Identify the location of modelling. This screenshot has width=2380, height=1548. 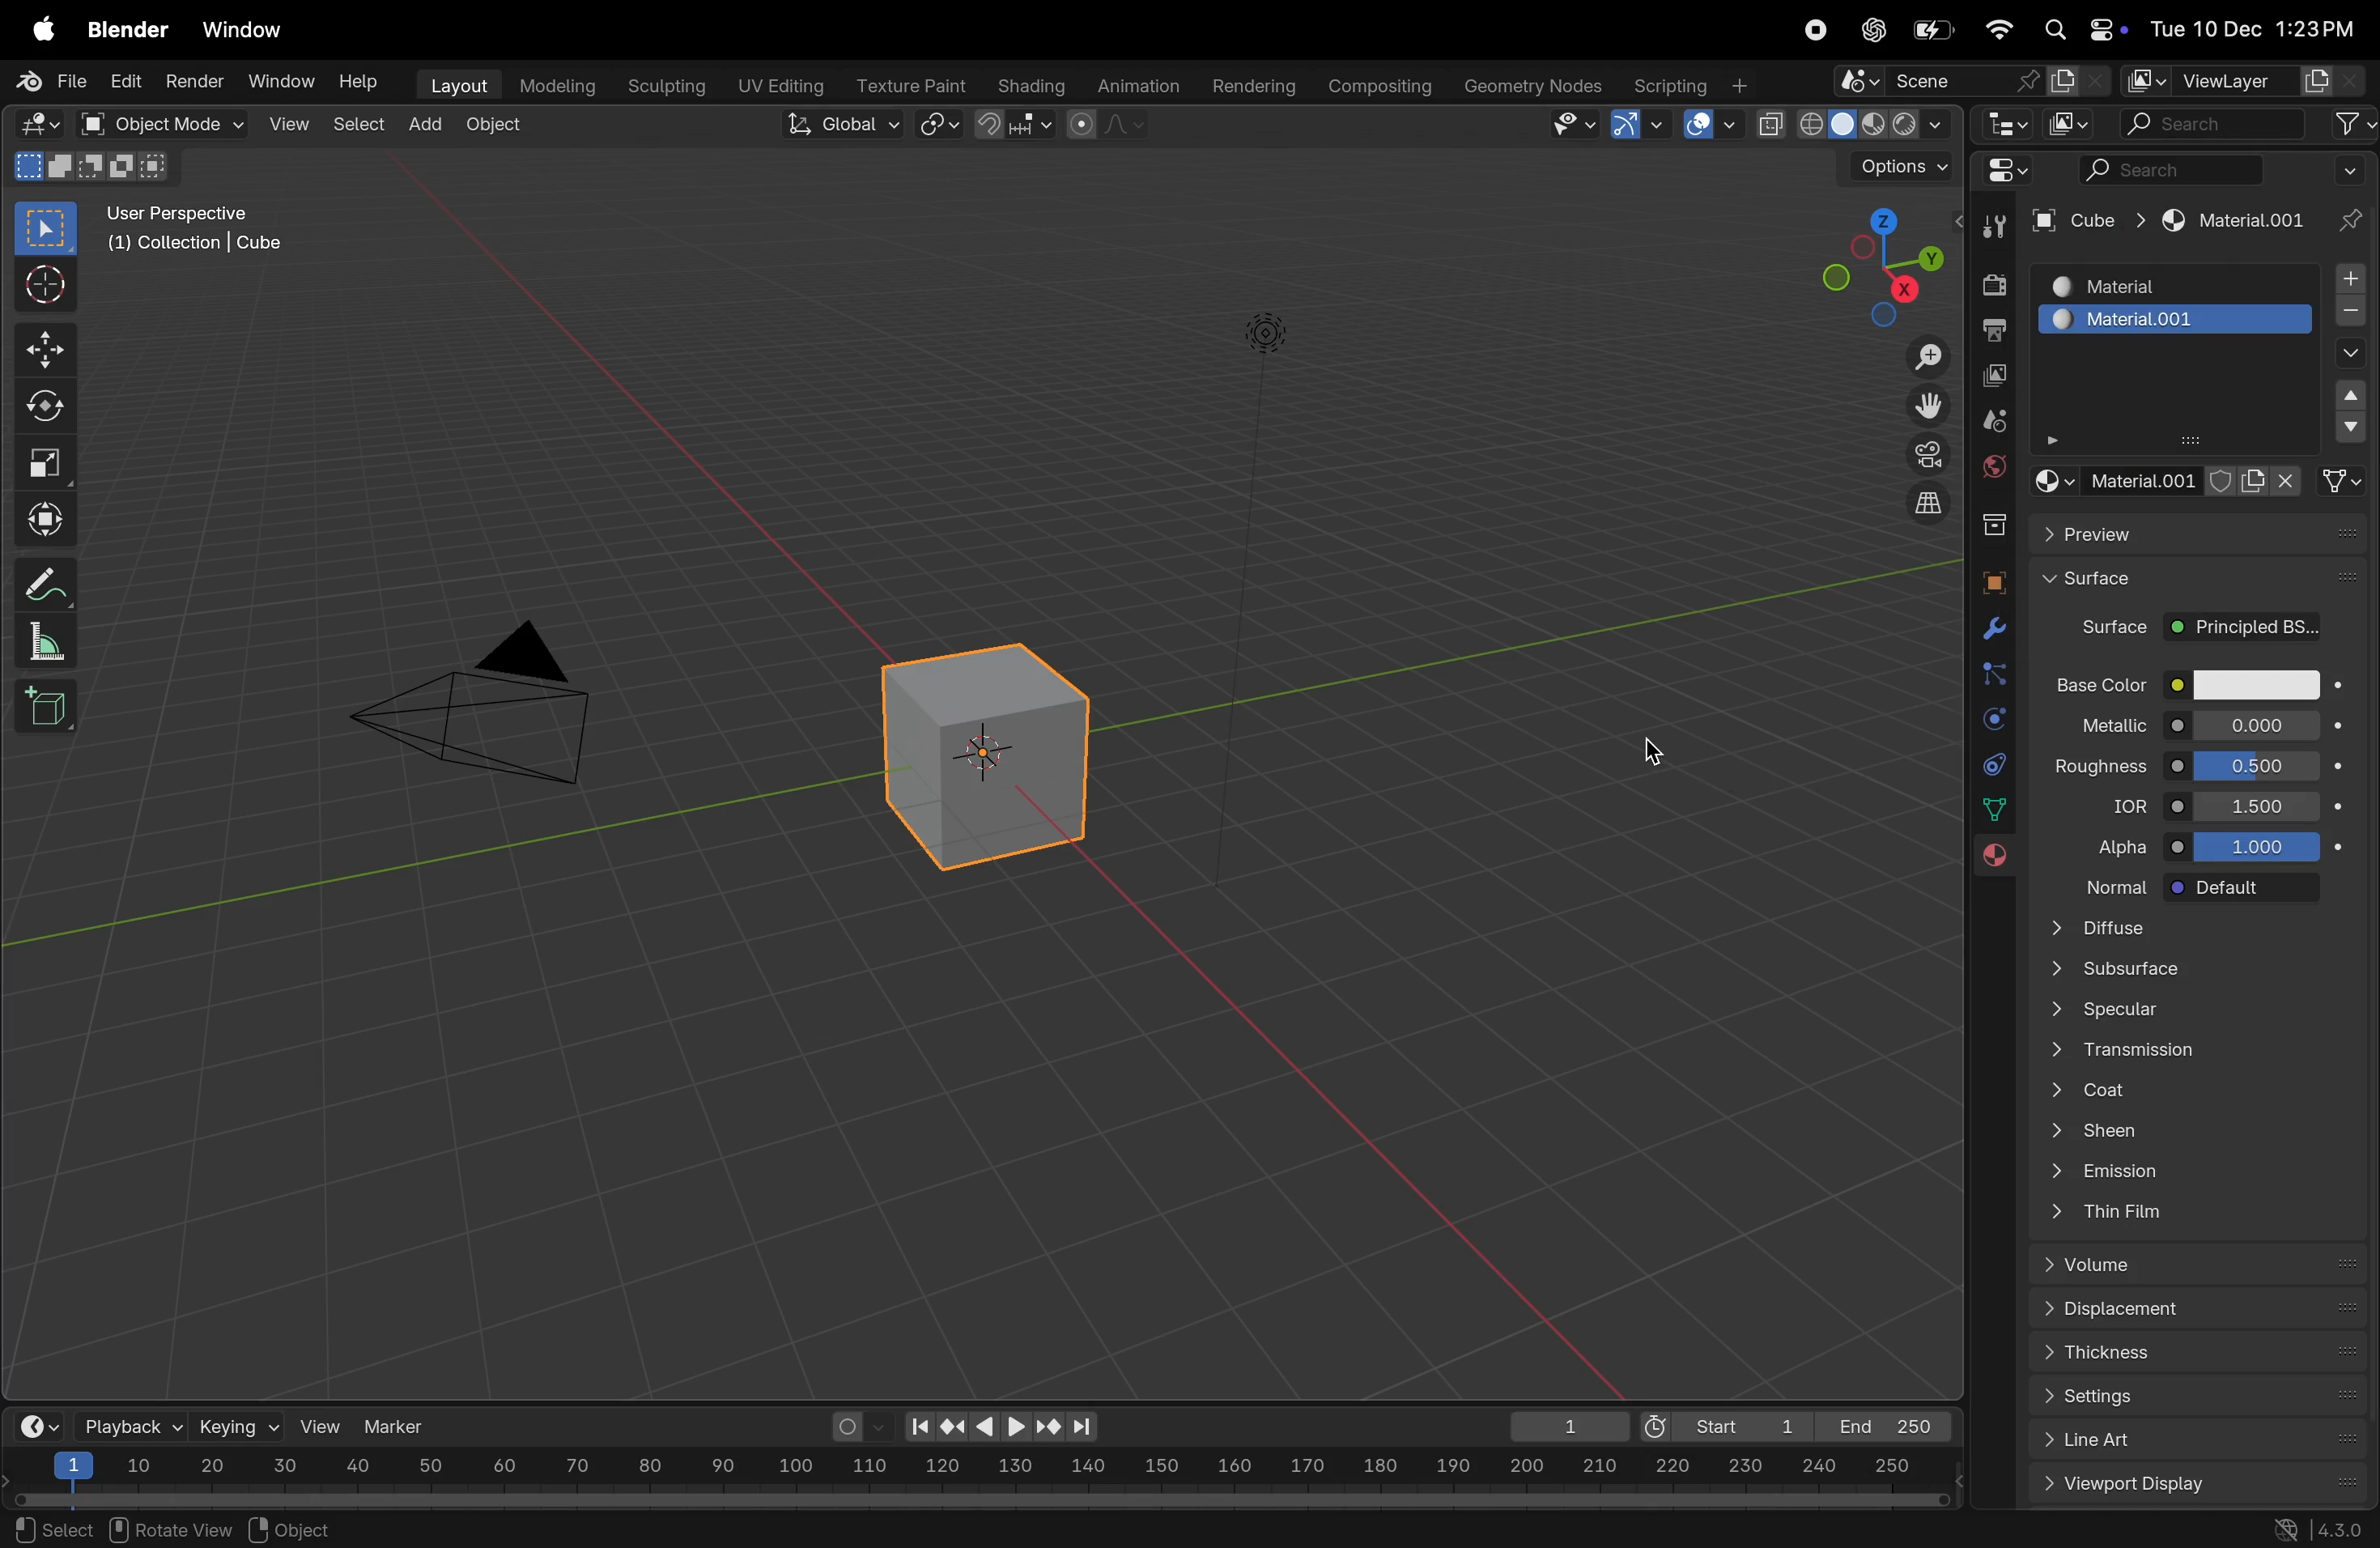
(555, 83).